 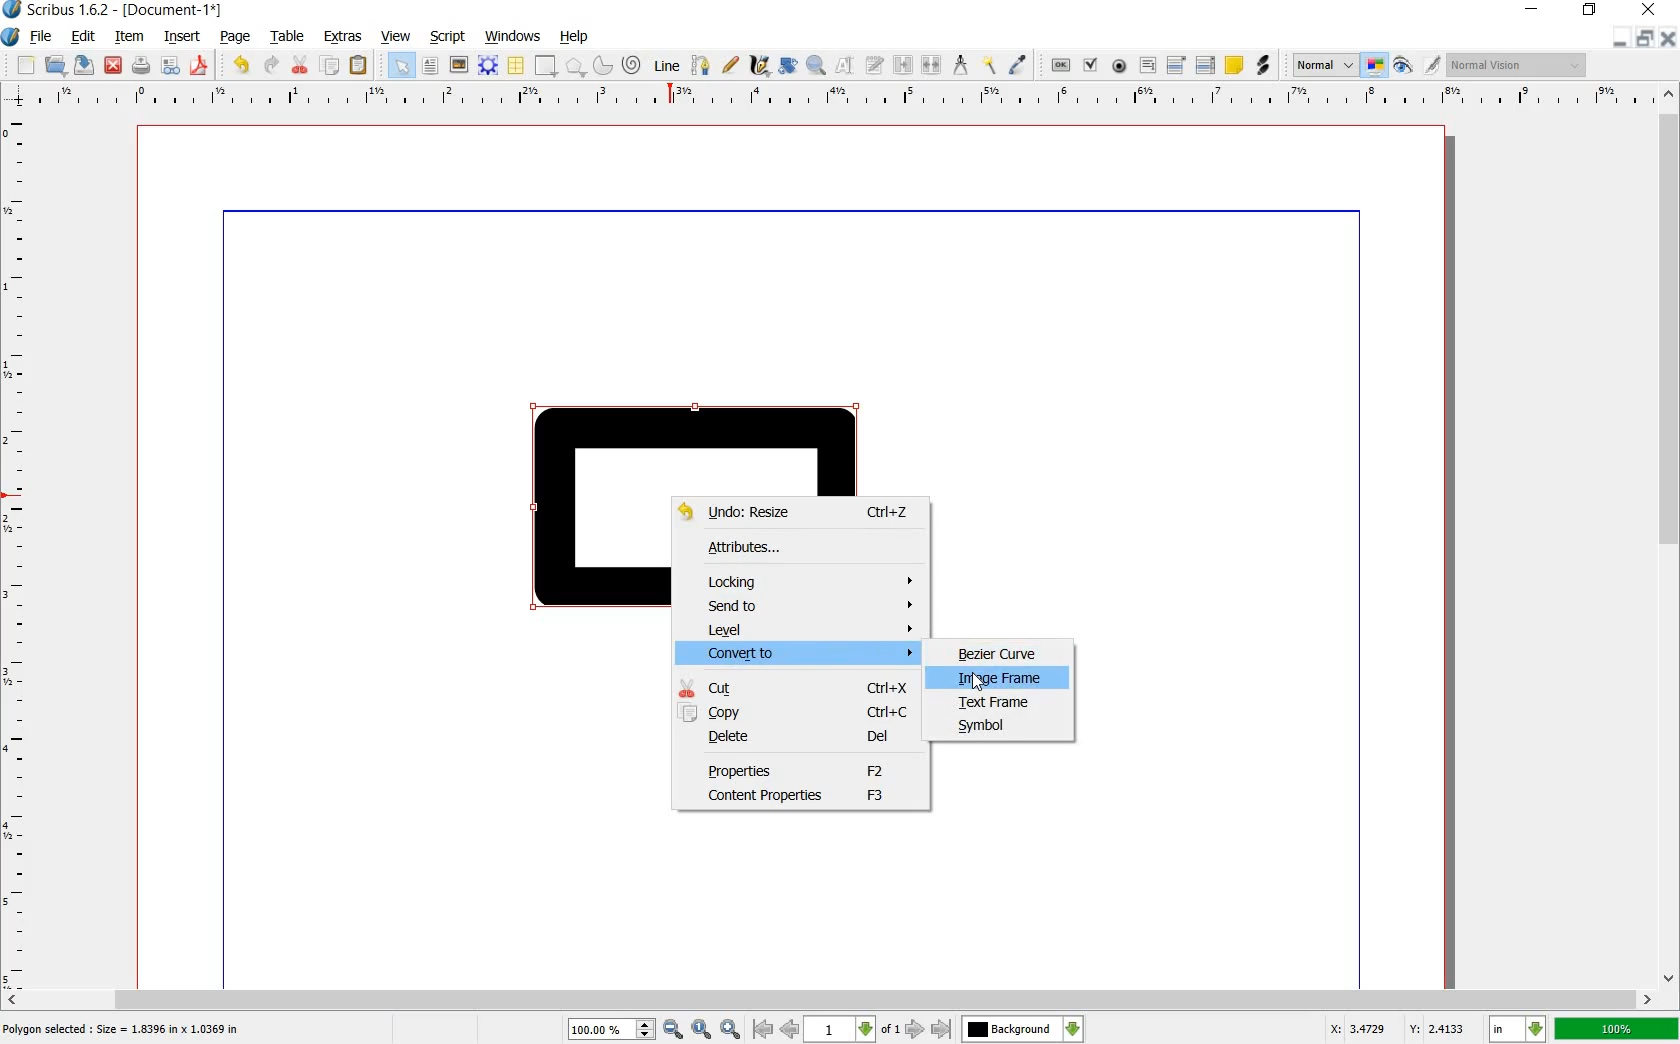 What do you see at coordinates (181, 11) in the screenshot?
I see `-[Document-1*]` at bounding box center [181, 11].